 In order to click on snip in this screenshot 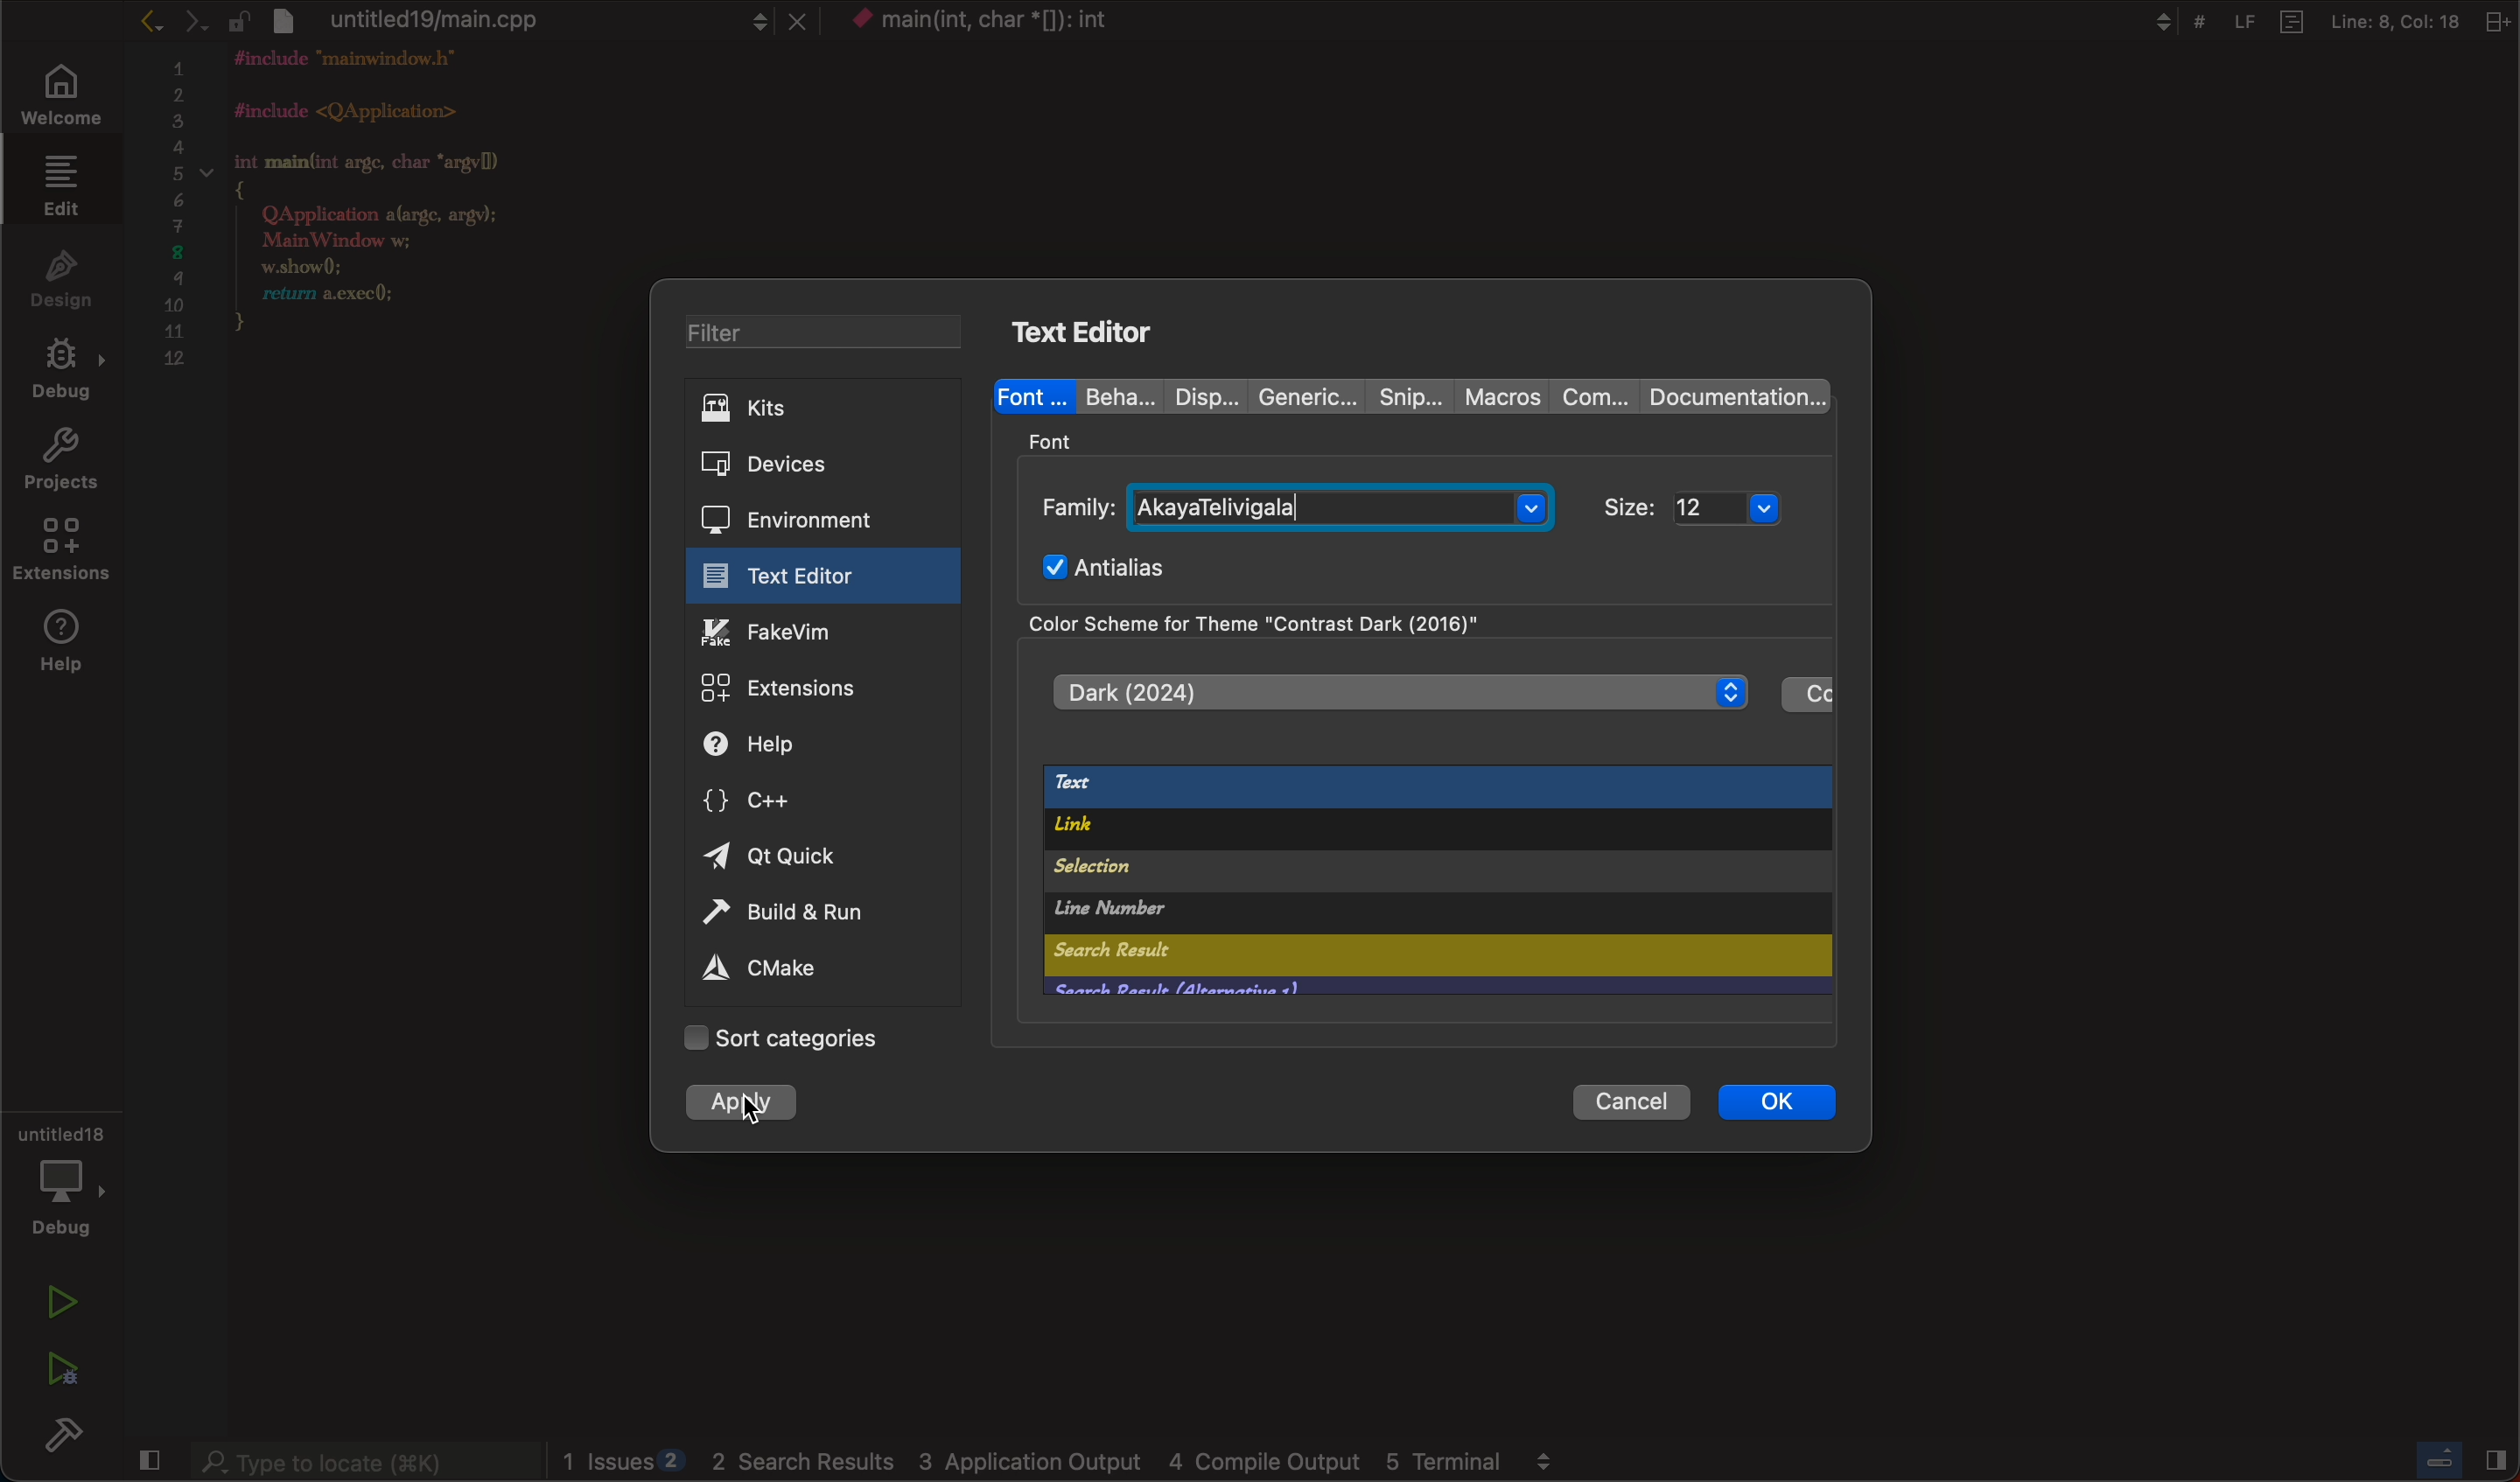, I will do `click(1405, 393)`.